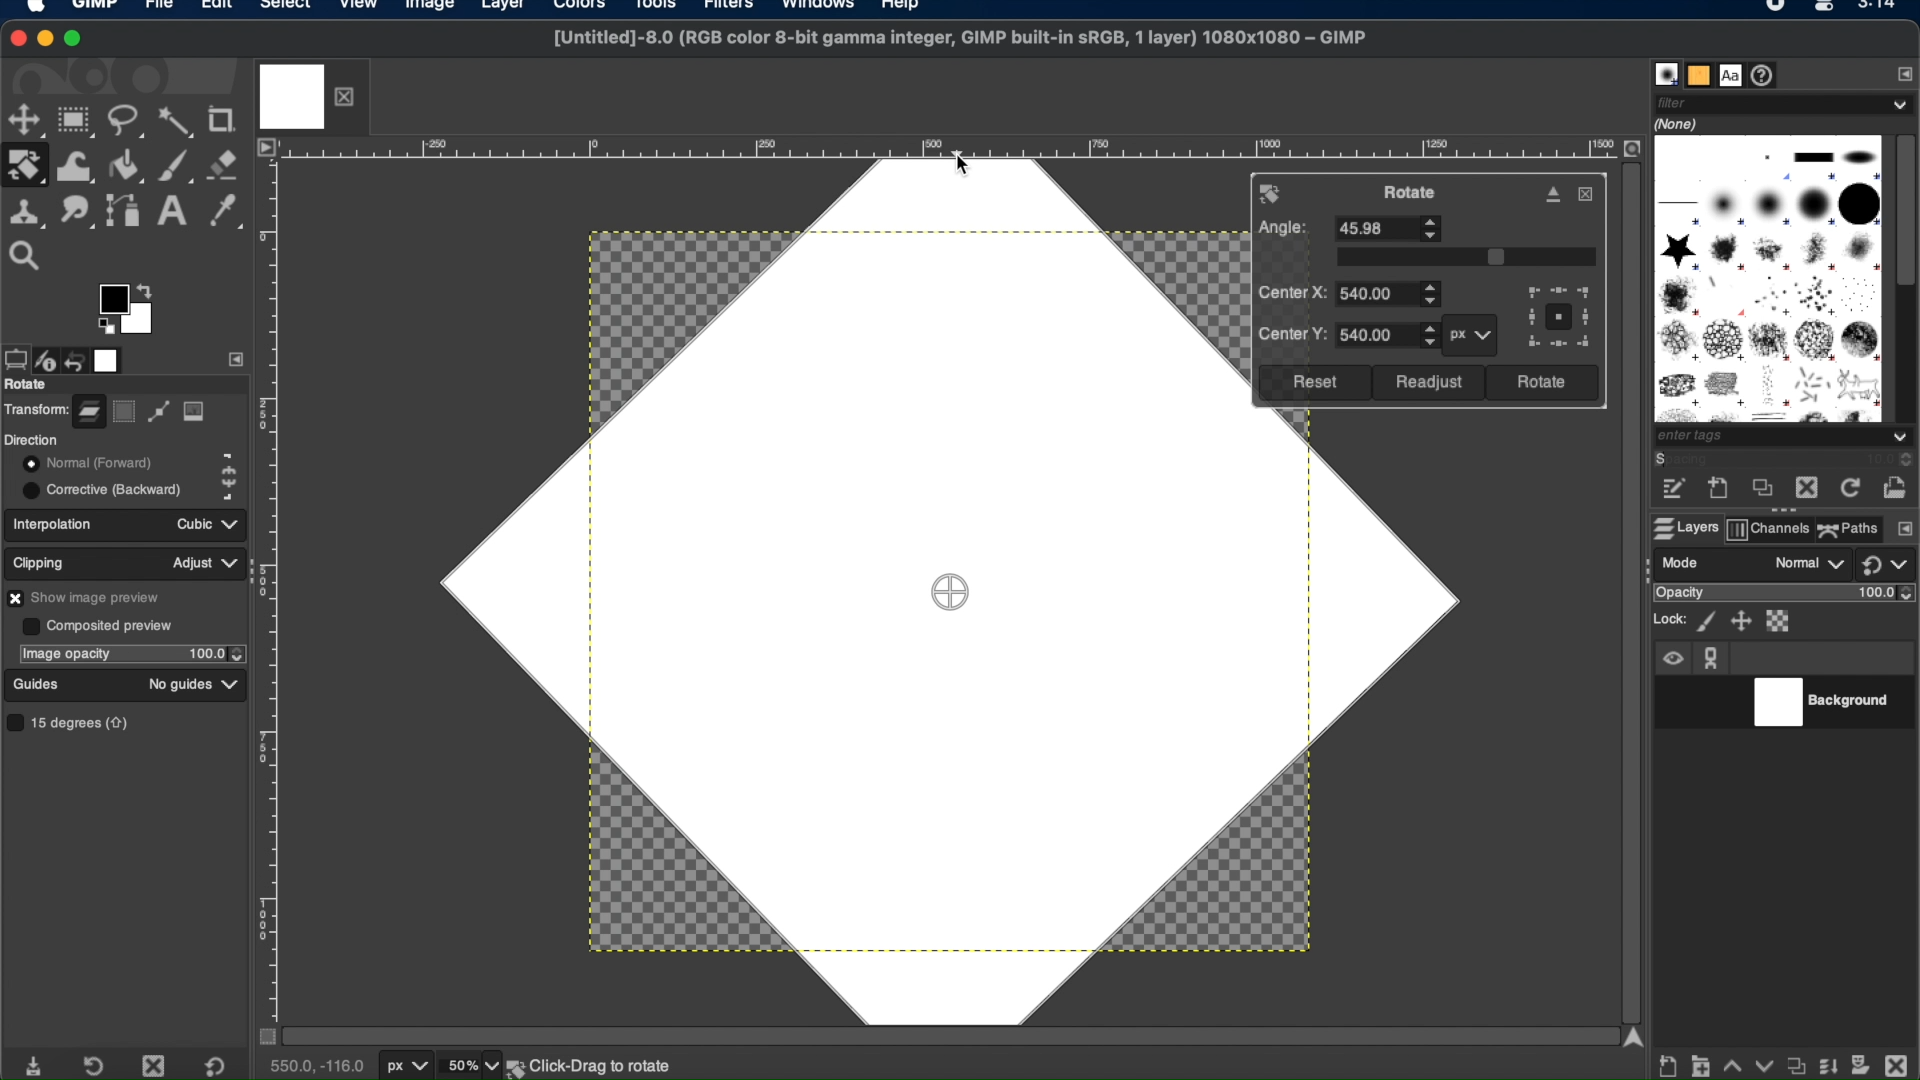  What do you see at coordinates (584, 11) in the screenshot?
I see `colors` at bounding box center [584, 11].